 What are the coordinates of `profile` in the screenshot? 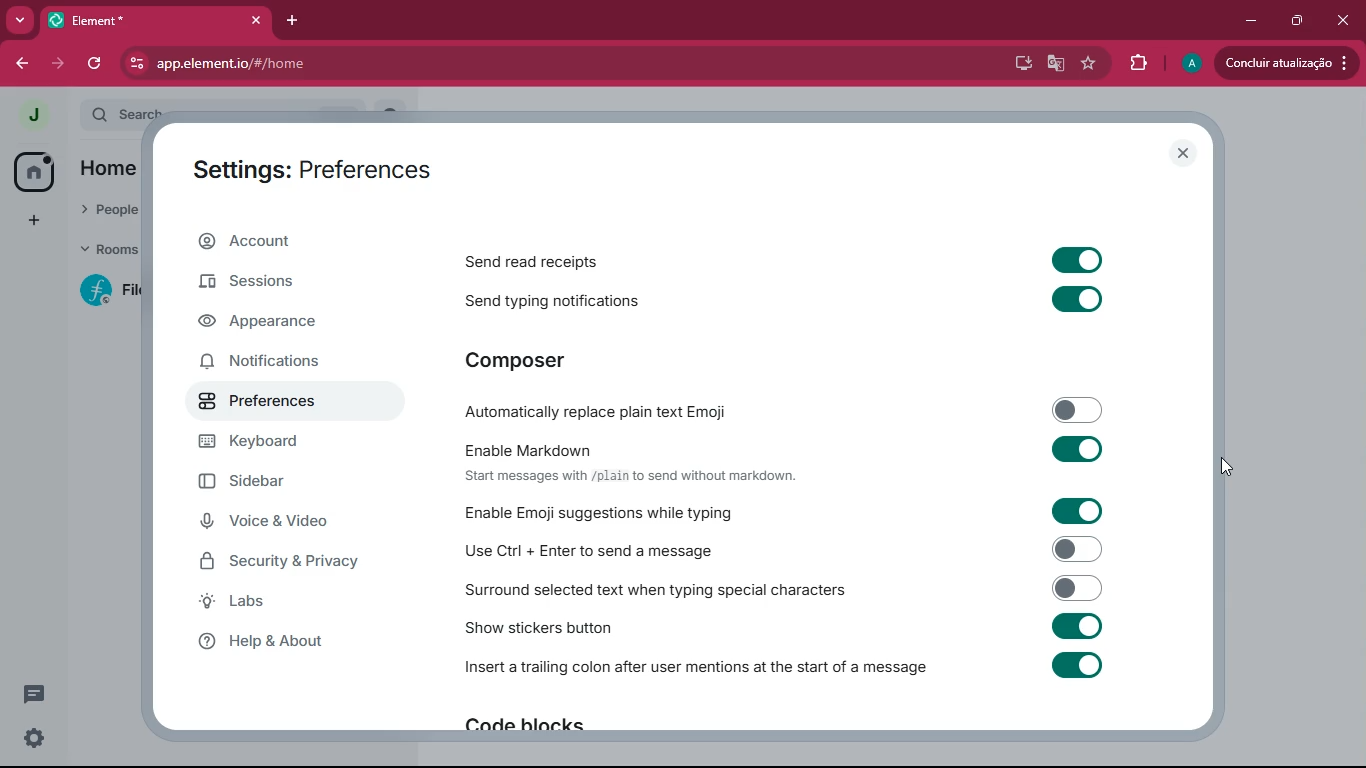 It's located at (1190, 63).